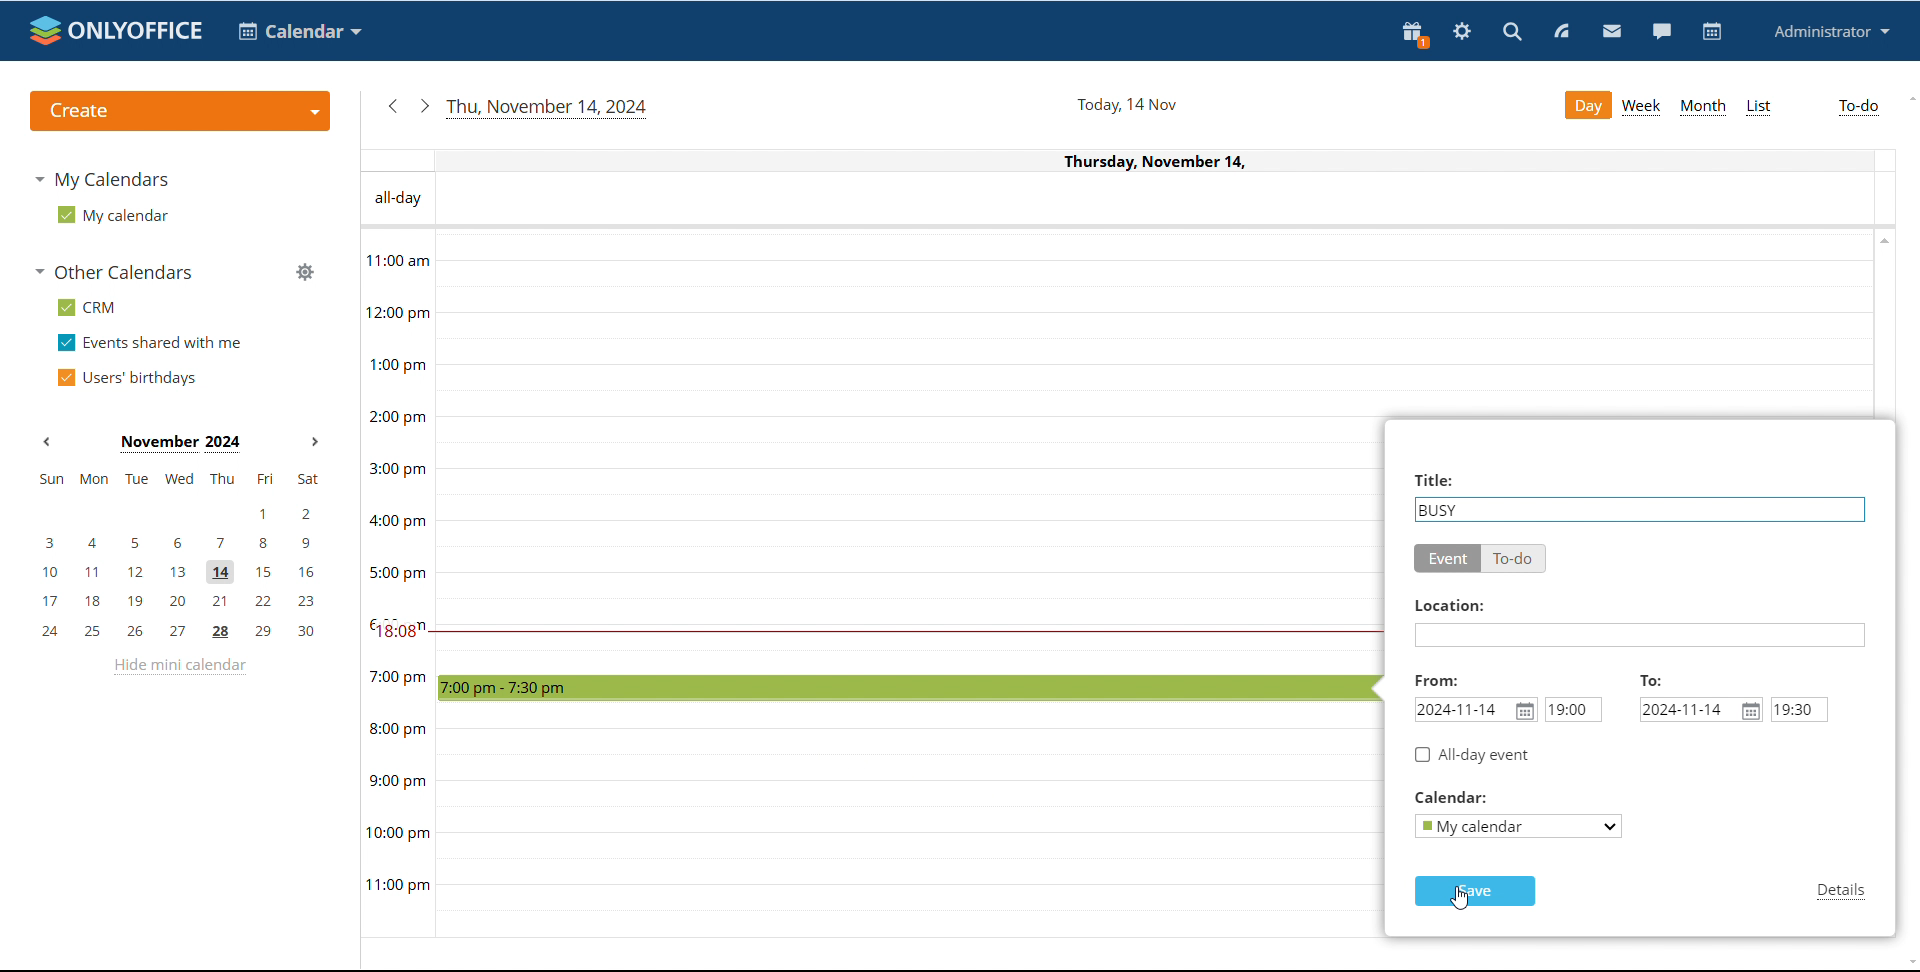 The height and width of the screenshot is (972, 1920). Describe the element at coordinates (1829, 32) in the screenshot. I see `profile` at that location.